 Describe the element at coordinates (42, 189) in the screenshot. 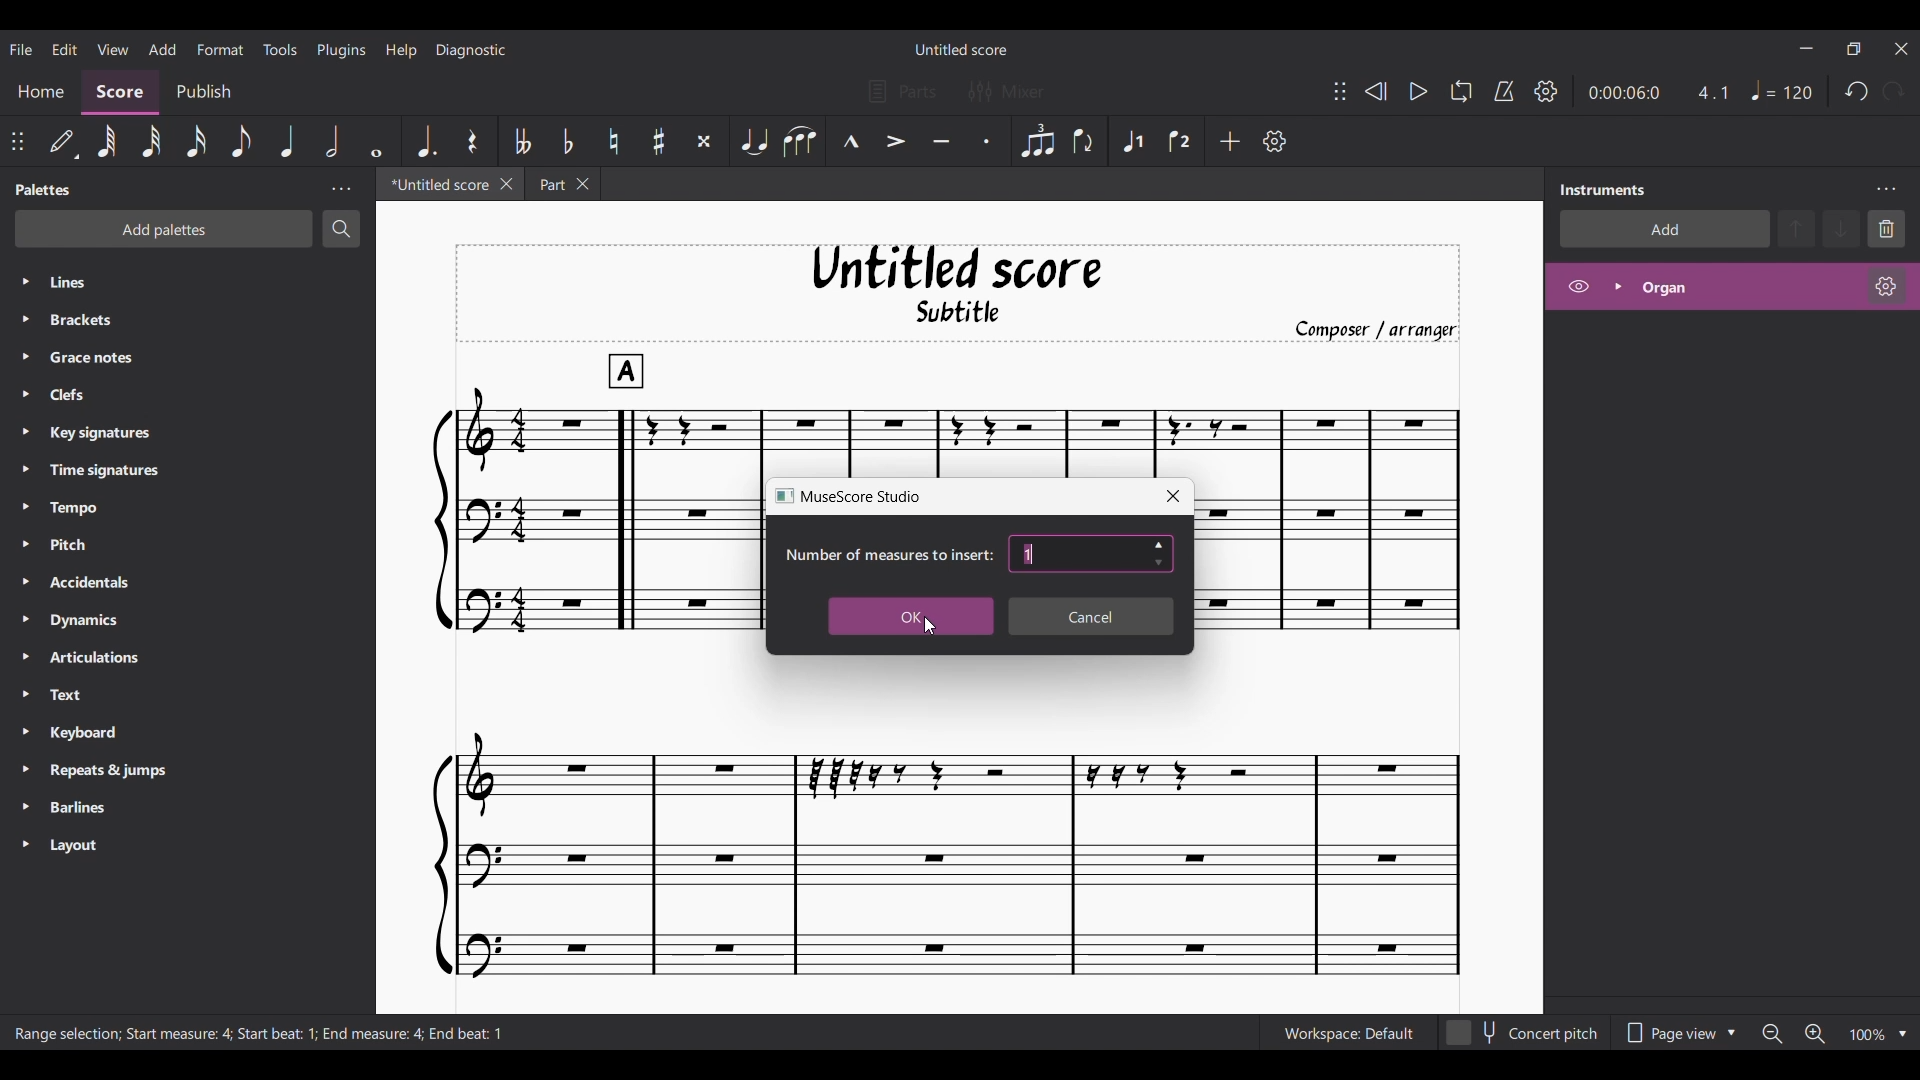

I see `Panel title` at that location.